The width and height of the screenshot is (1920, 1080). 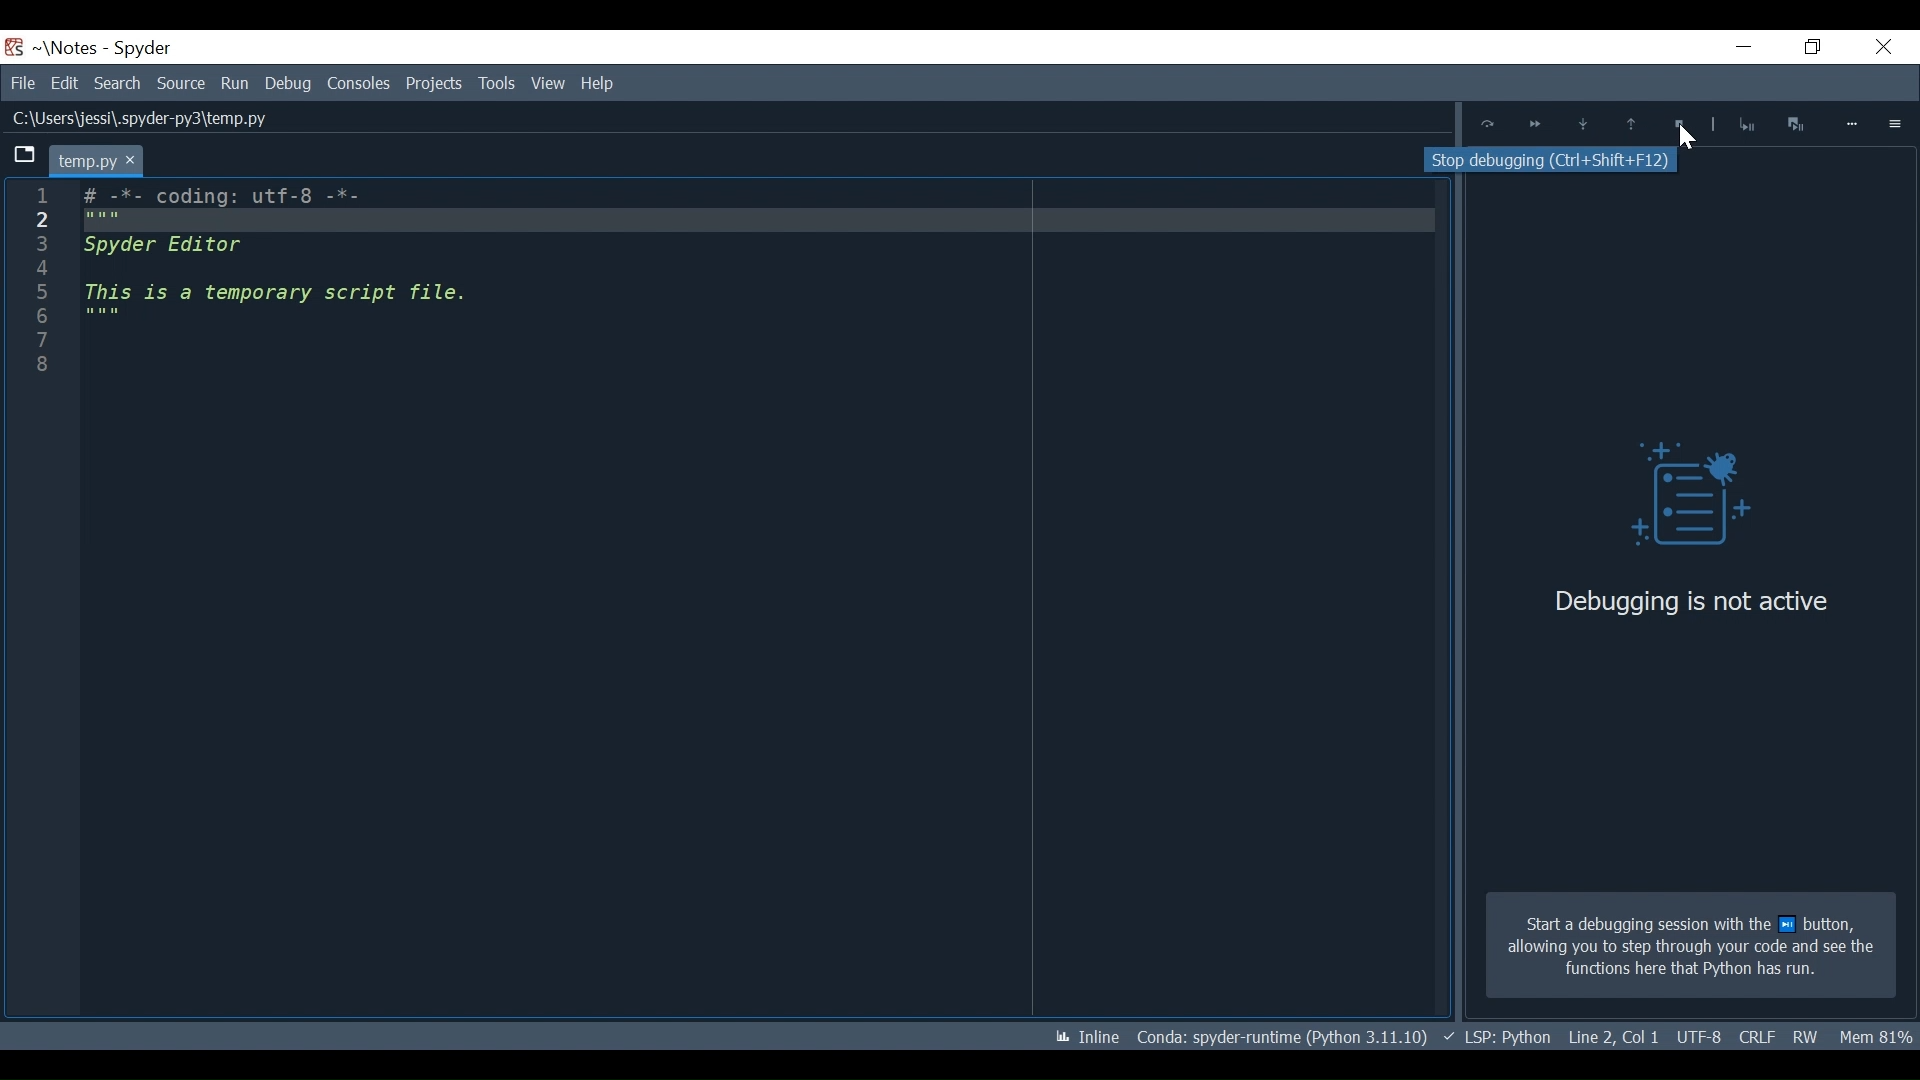 I want to click on Stop Debugging, so click(x=1746, y=124).